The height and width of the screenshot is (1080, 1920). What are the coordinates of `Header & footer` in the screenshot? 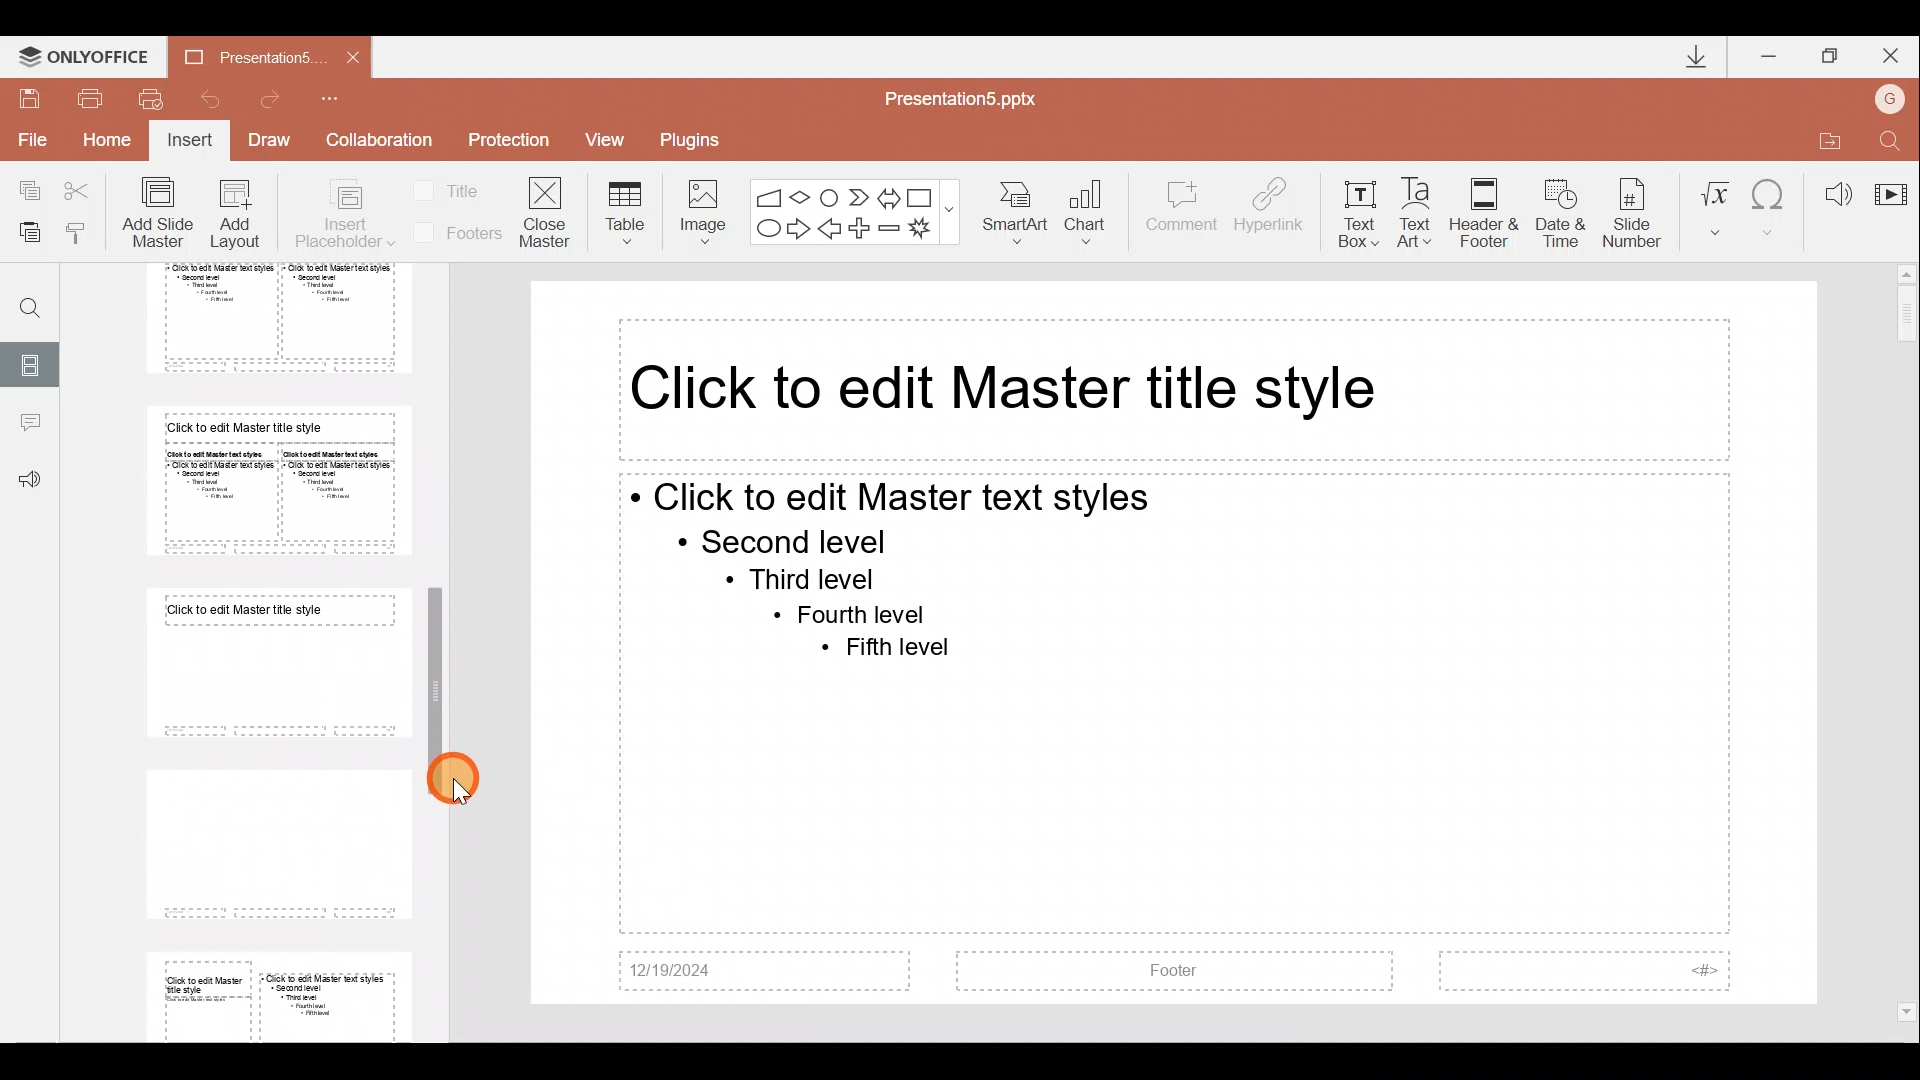 It's located at (1483, 212).